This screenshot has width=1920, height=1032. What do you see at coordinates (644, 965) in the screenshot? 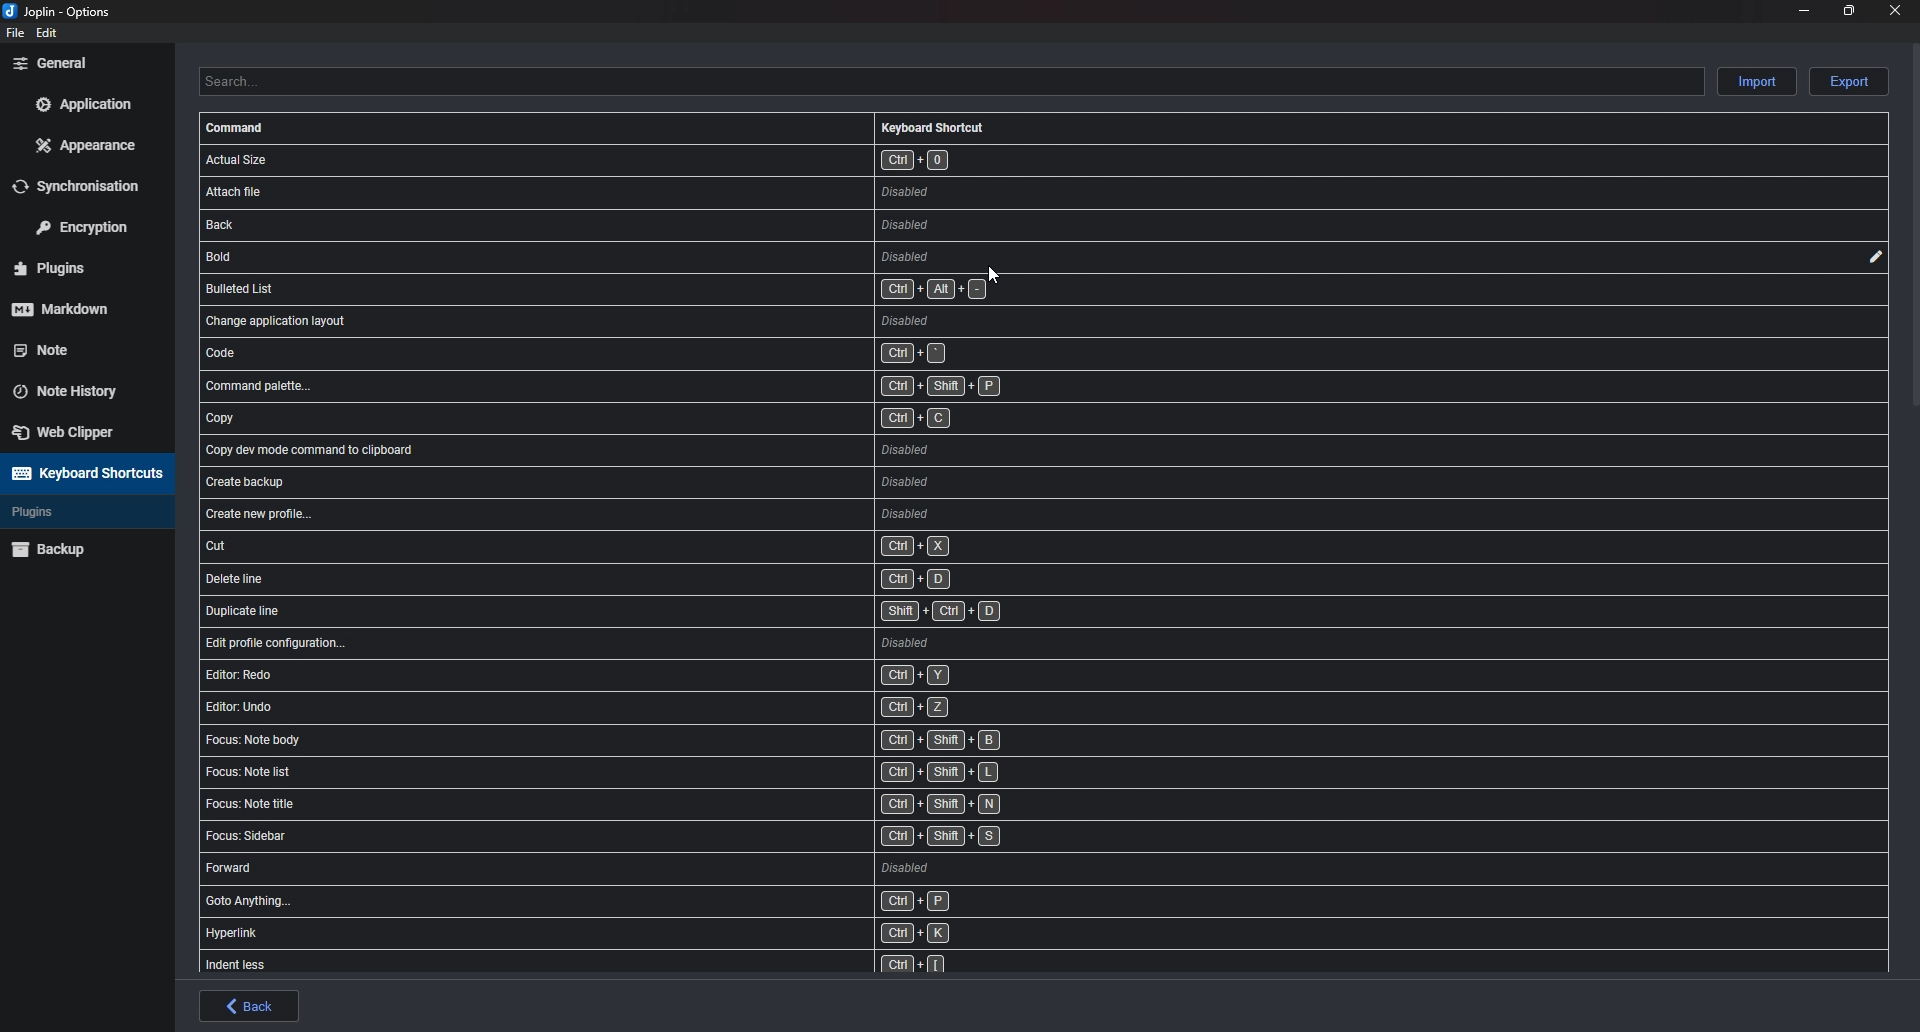
I see `shortcut` at bounding box center [644, 965].